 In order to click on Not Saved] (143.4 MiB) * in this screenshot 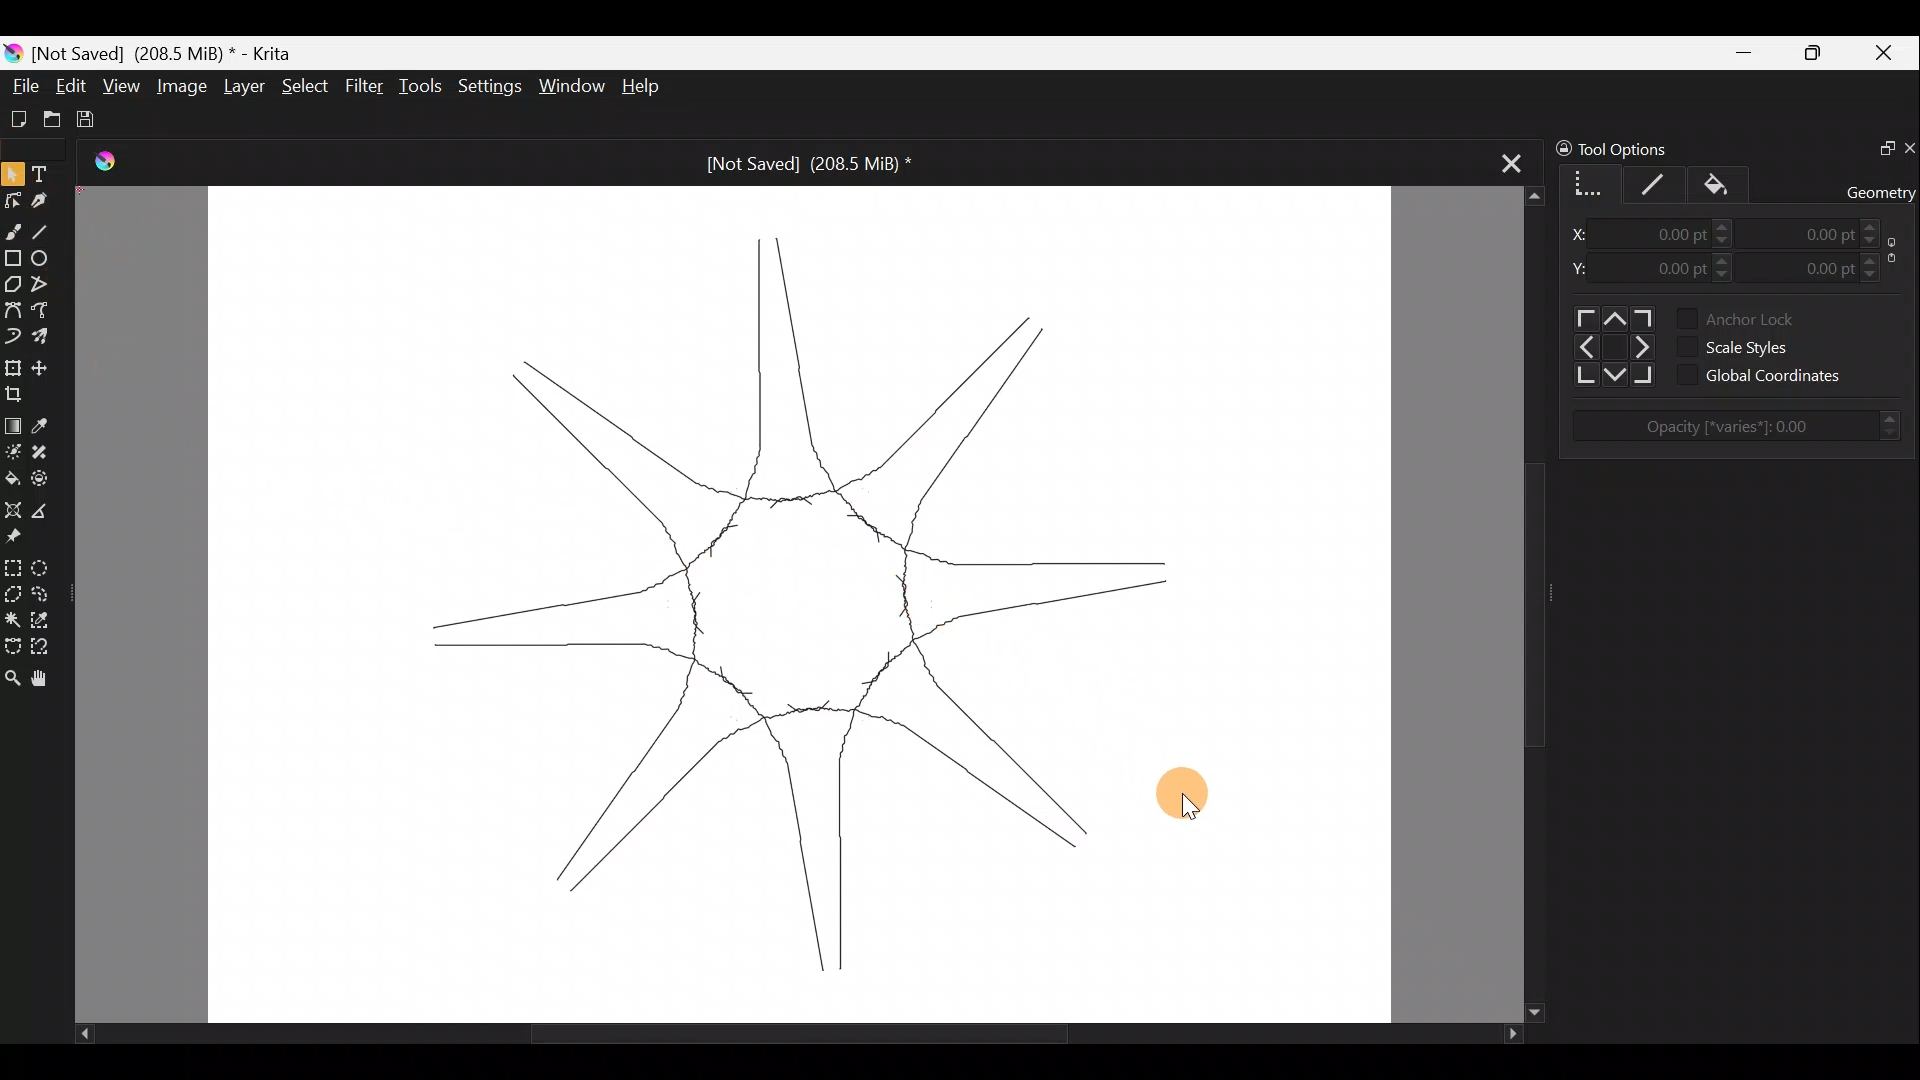, I will do `click(170, 51)`.